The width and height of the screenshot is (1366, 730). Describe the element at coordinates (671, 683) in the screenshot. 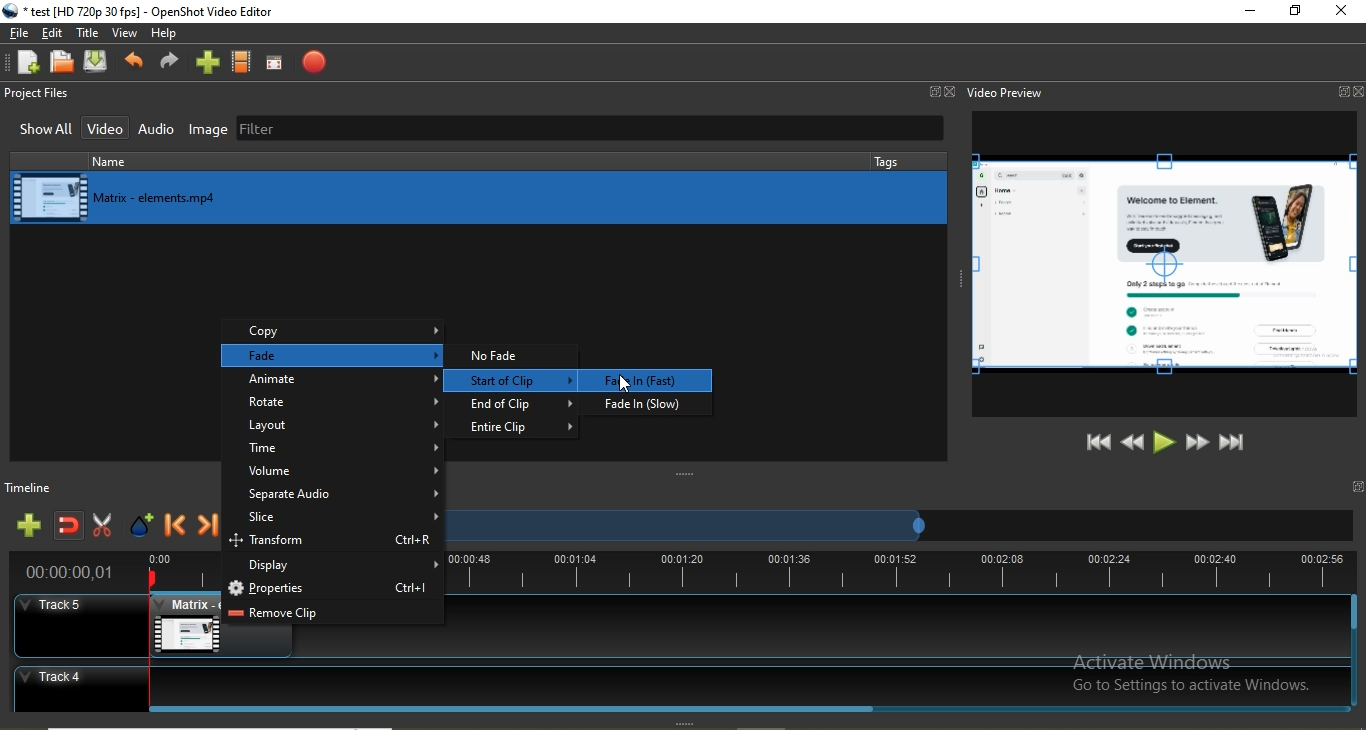

I see `Track  4` at that location.